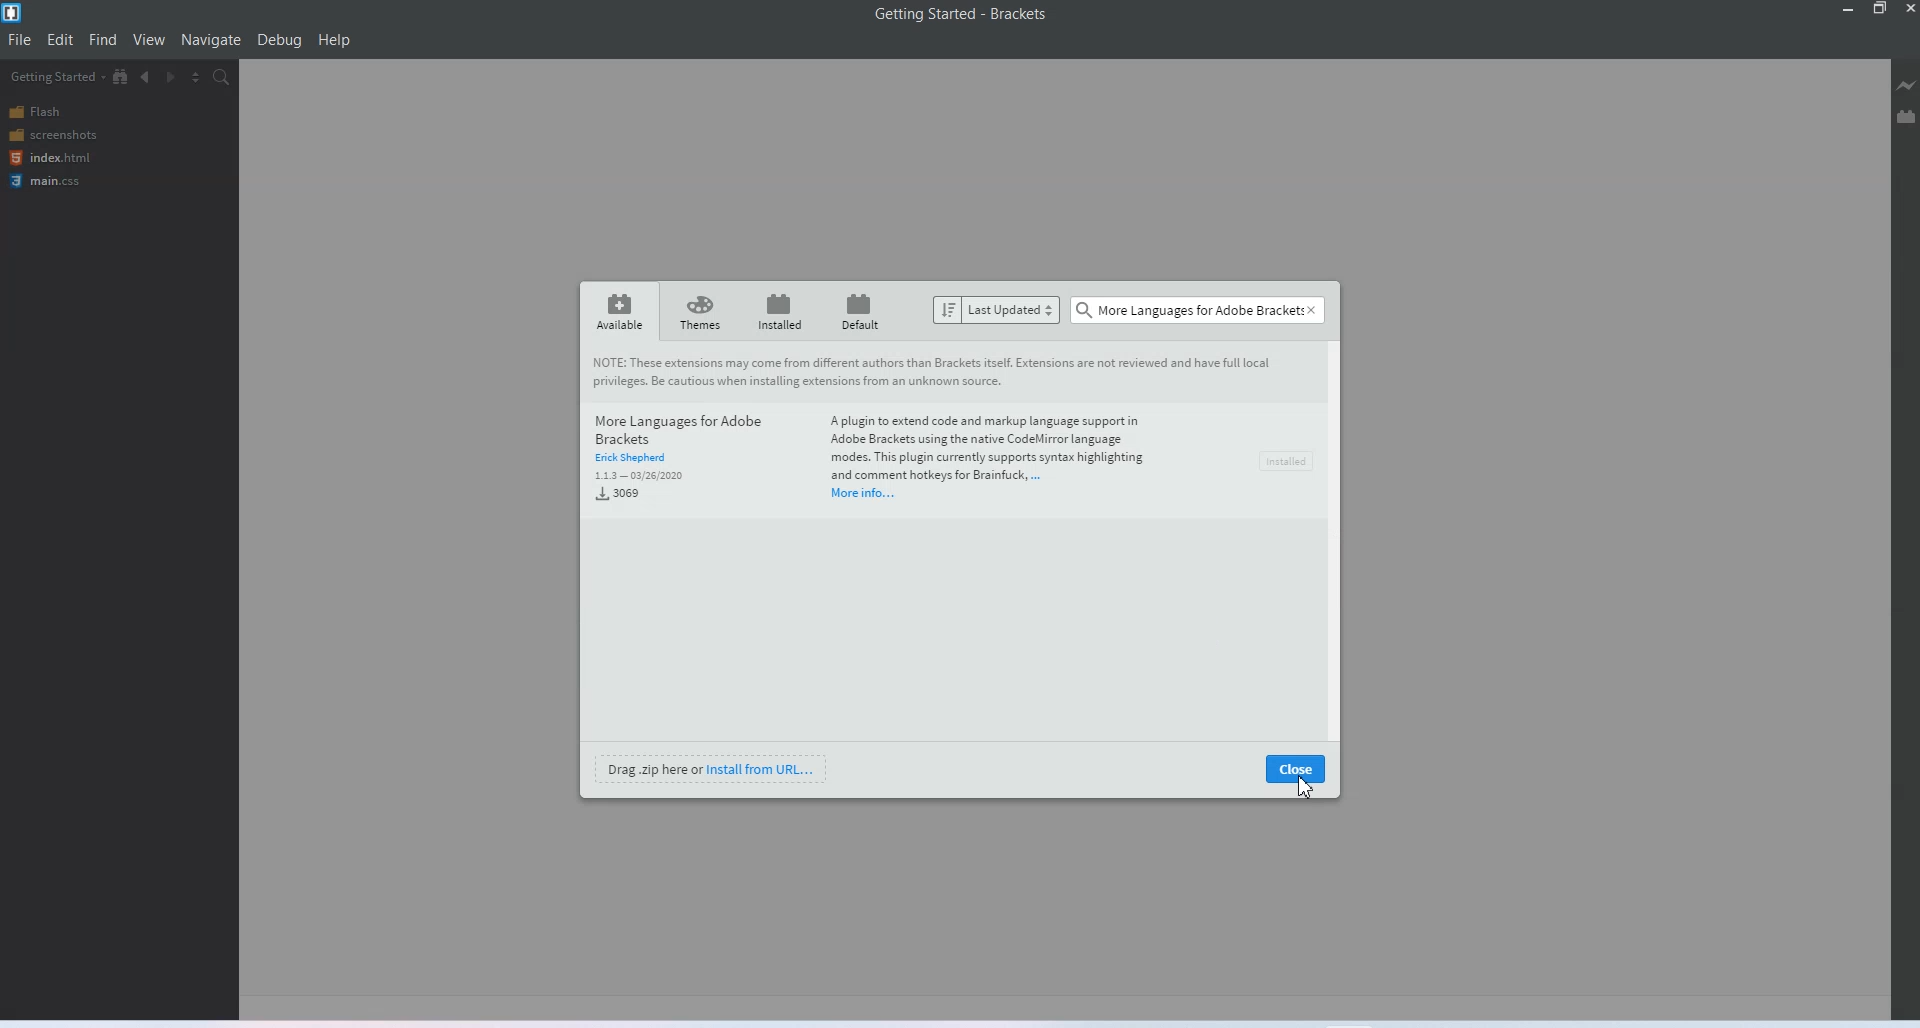 The image size is (1920, 1028). Describe the element at coordinates (633, 460) in the screenshot. I see `Author` at that location.